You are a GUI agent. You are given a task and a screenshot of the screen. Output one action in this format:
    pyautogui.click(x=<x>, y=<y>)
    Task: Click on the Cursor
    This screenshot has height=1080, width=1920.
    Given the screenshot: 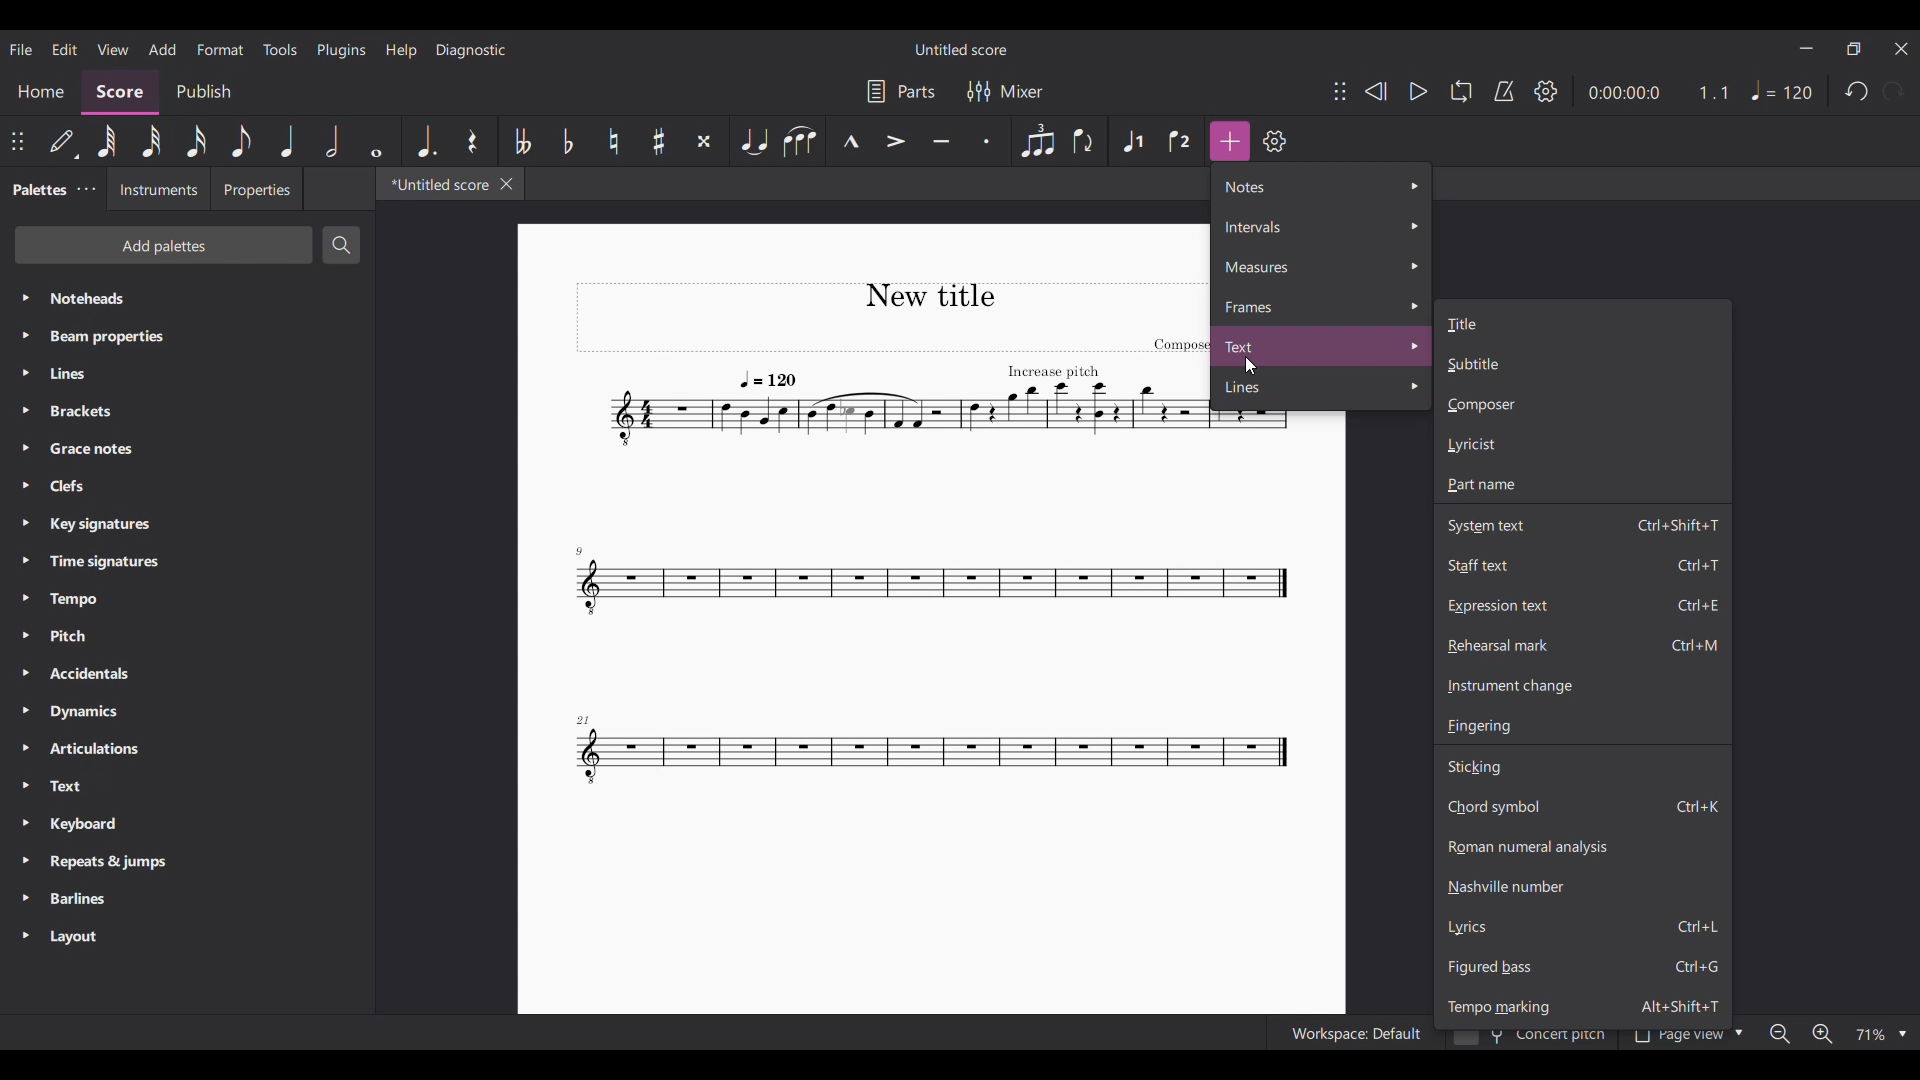 What is the action you would take?
    pyautogui.click(x=1251, y=366)
    